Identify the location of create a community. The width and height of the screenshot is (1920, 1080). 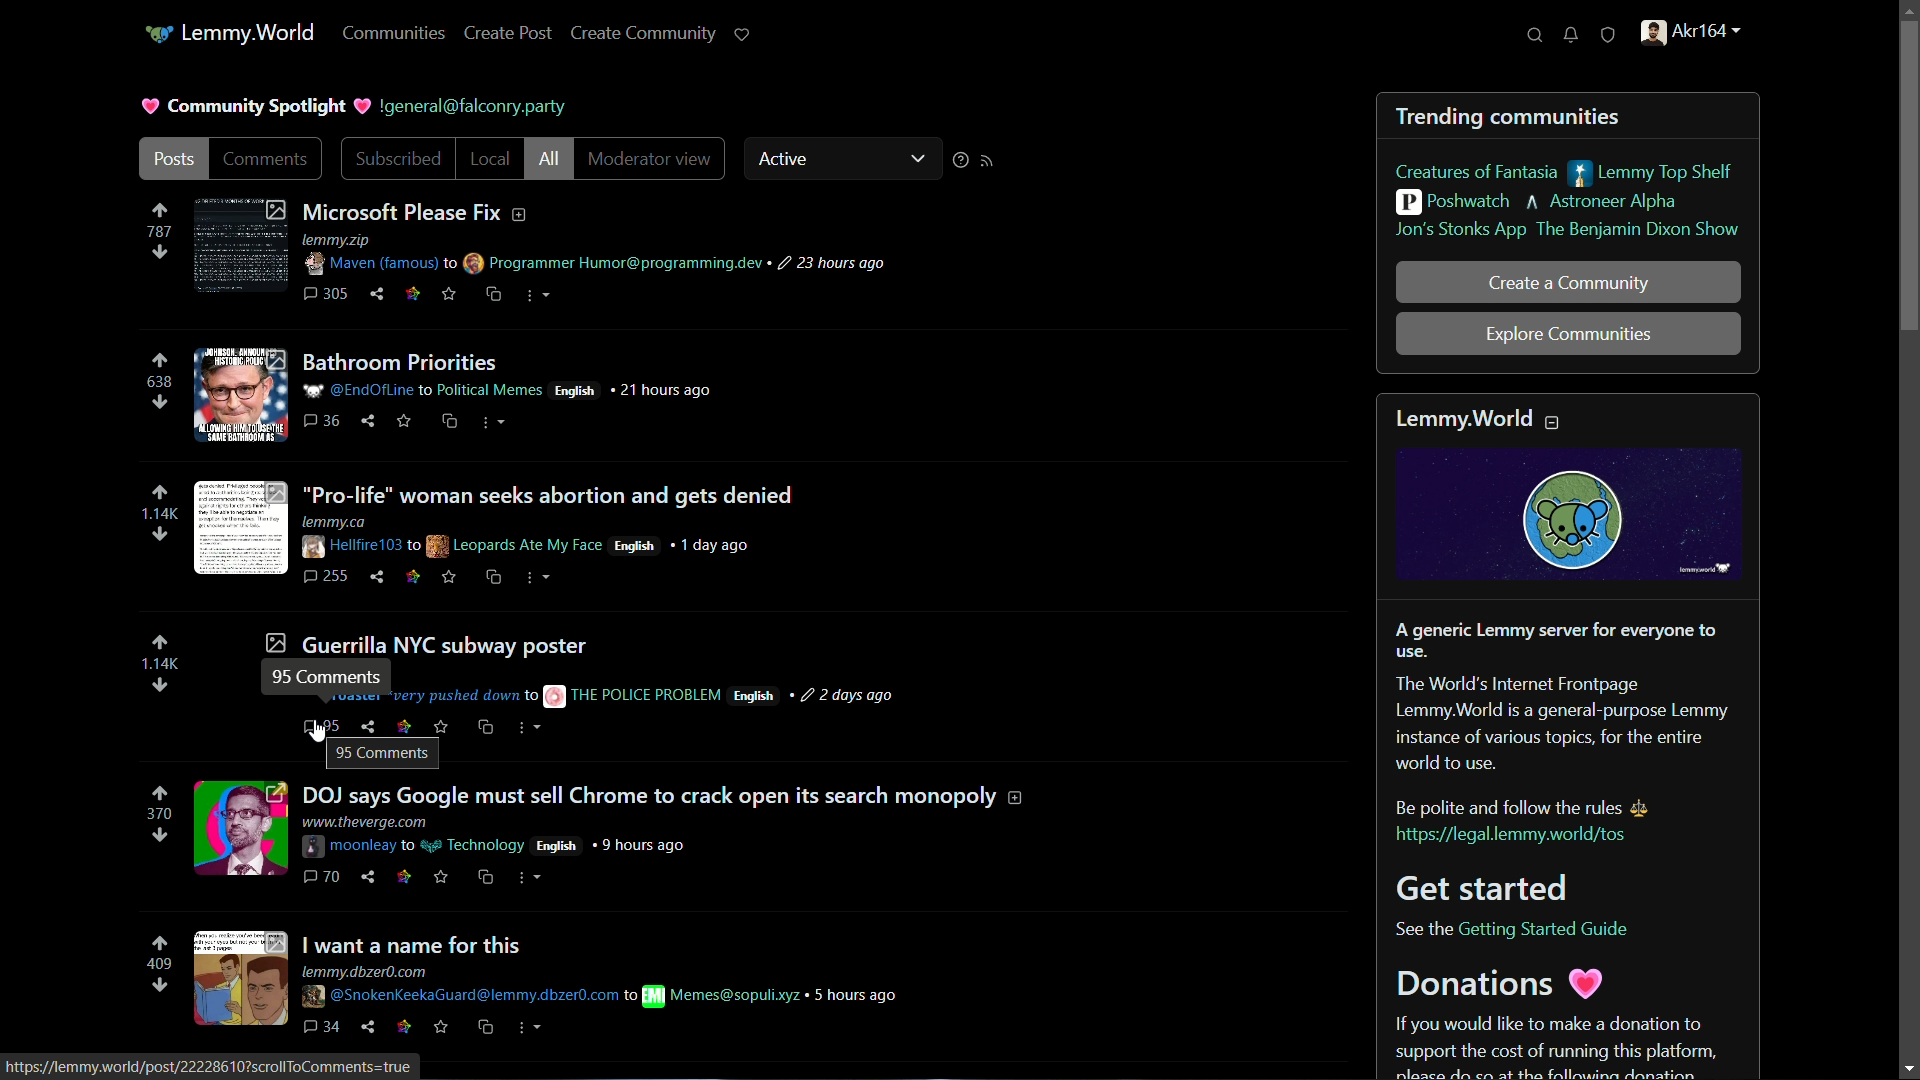
(1569, 283).